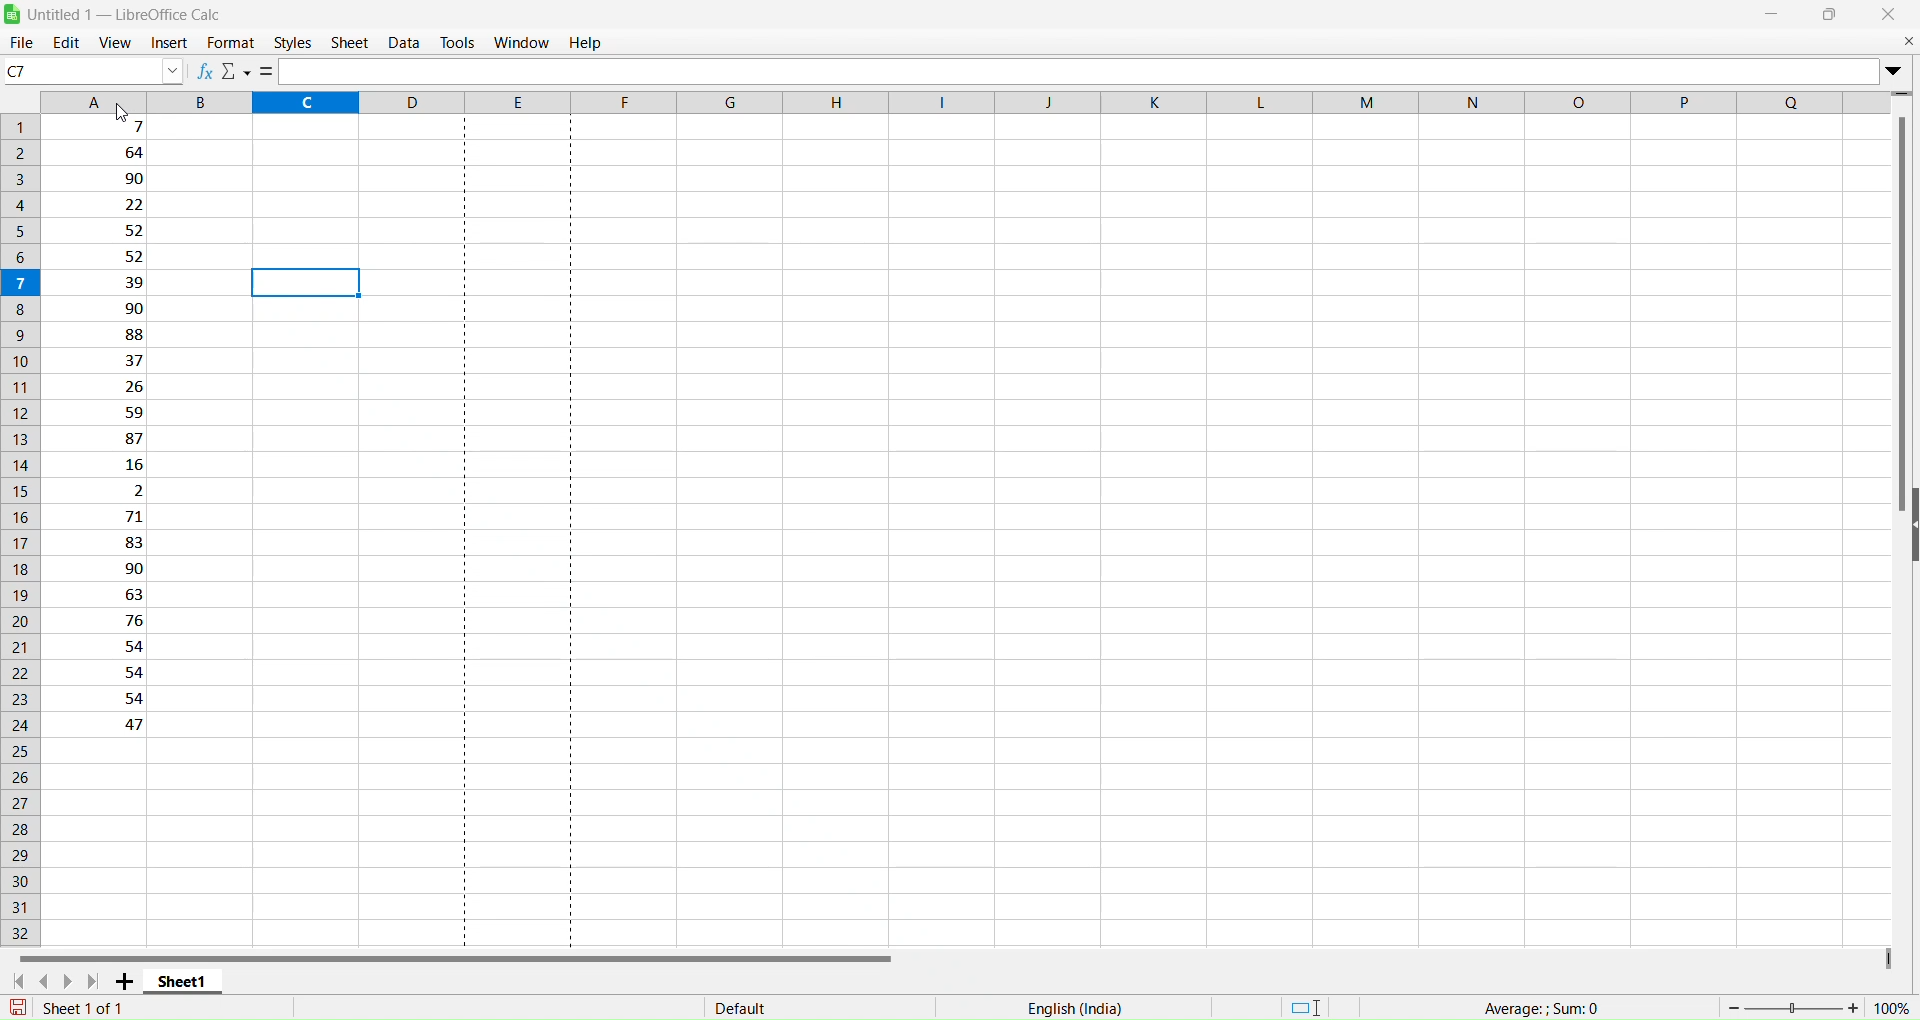 This screenshot has width=1920, height=1020. What do you see at coordinates (1896, 67) in the screenshot?
I see `Expand` at bounding box center [1896, 67].